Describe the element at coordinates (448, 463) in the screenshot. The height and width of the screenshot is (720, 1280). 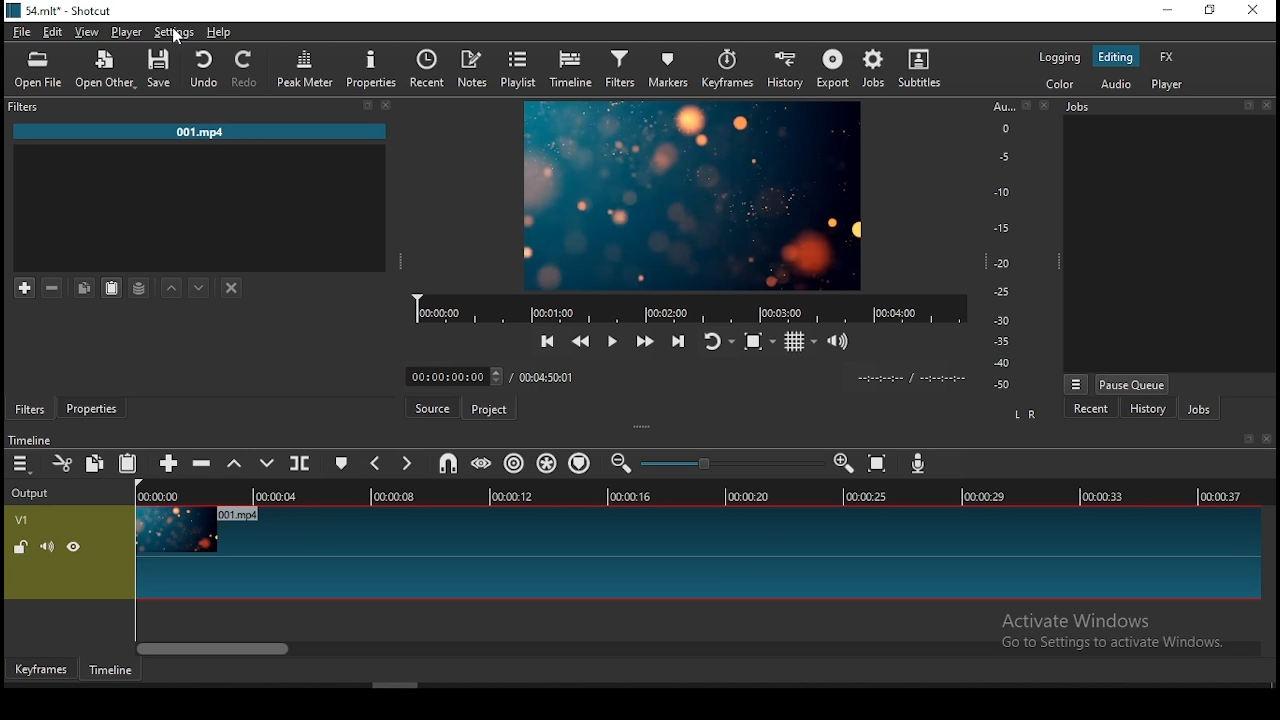
I see `snap` at that location.